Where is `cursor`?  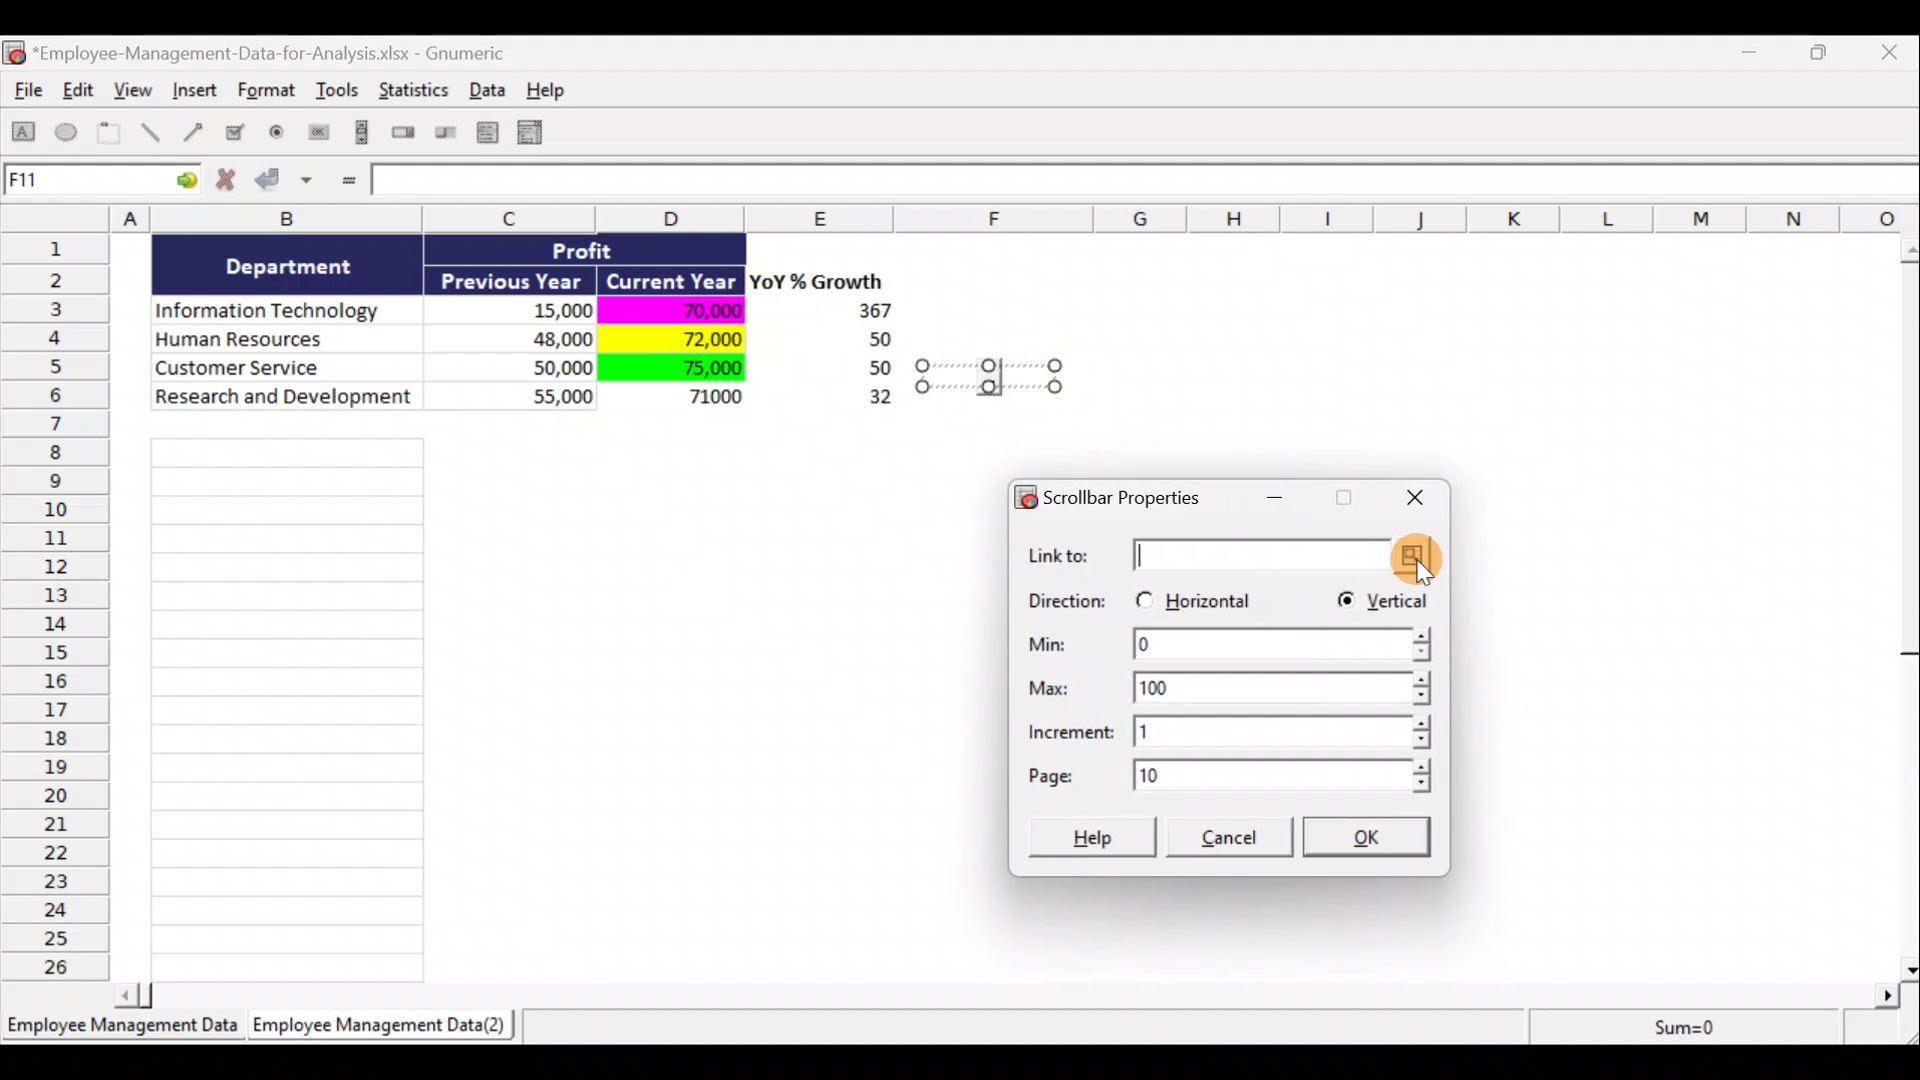 cursor is located at coordinates (1431, 579).